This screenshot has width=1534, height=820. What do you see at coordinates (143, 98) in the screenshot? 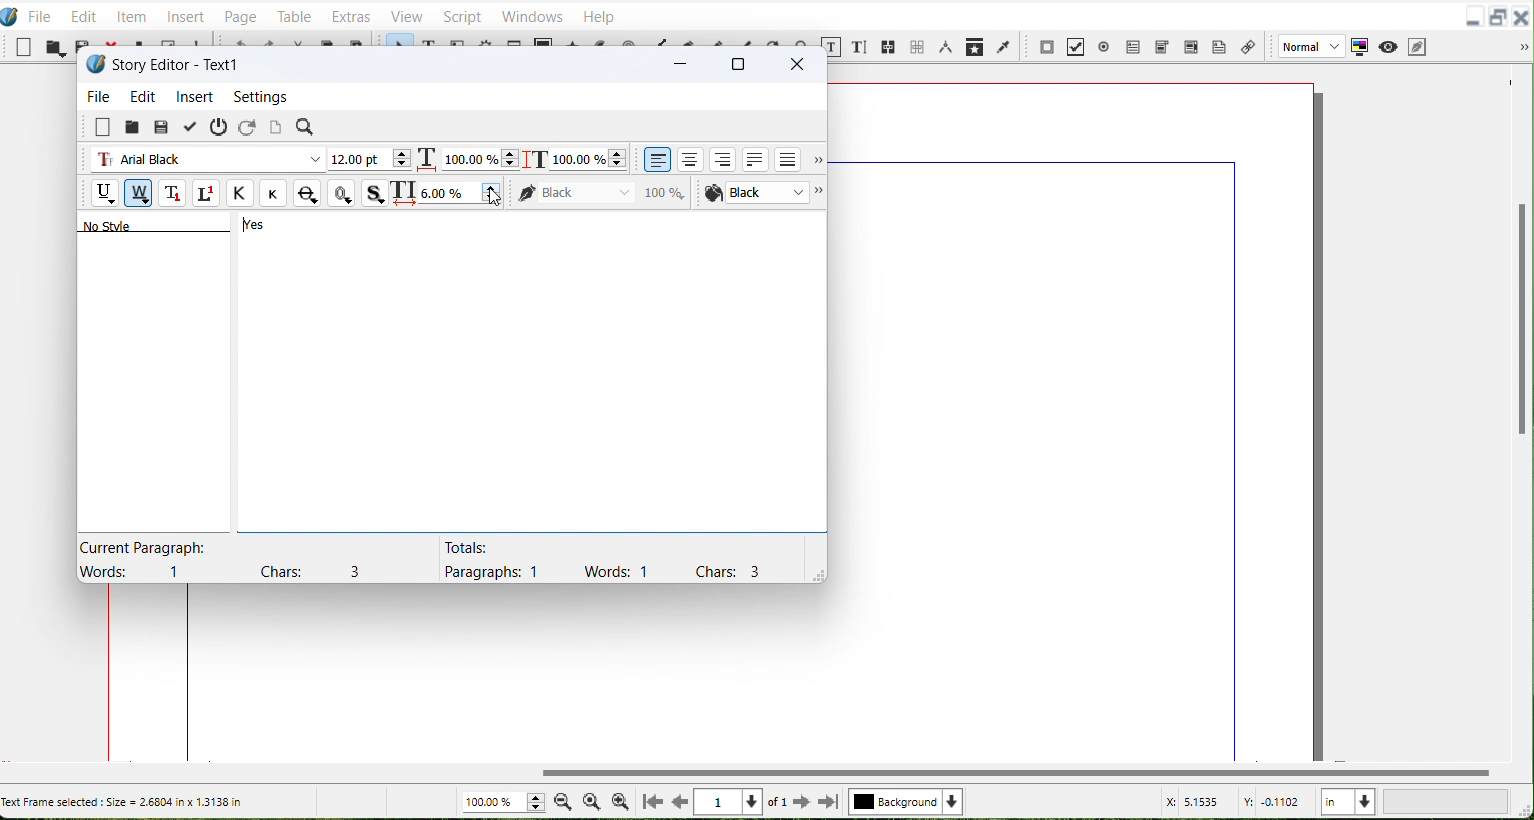
I see `Edit` at bounding box center [143, 98].